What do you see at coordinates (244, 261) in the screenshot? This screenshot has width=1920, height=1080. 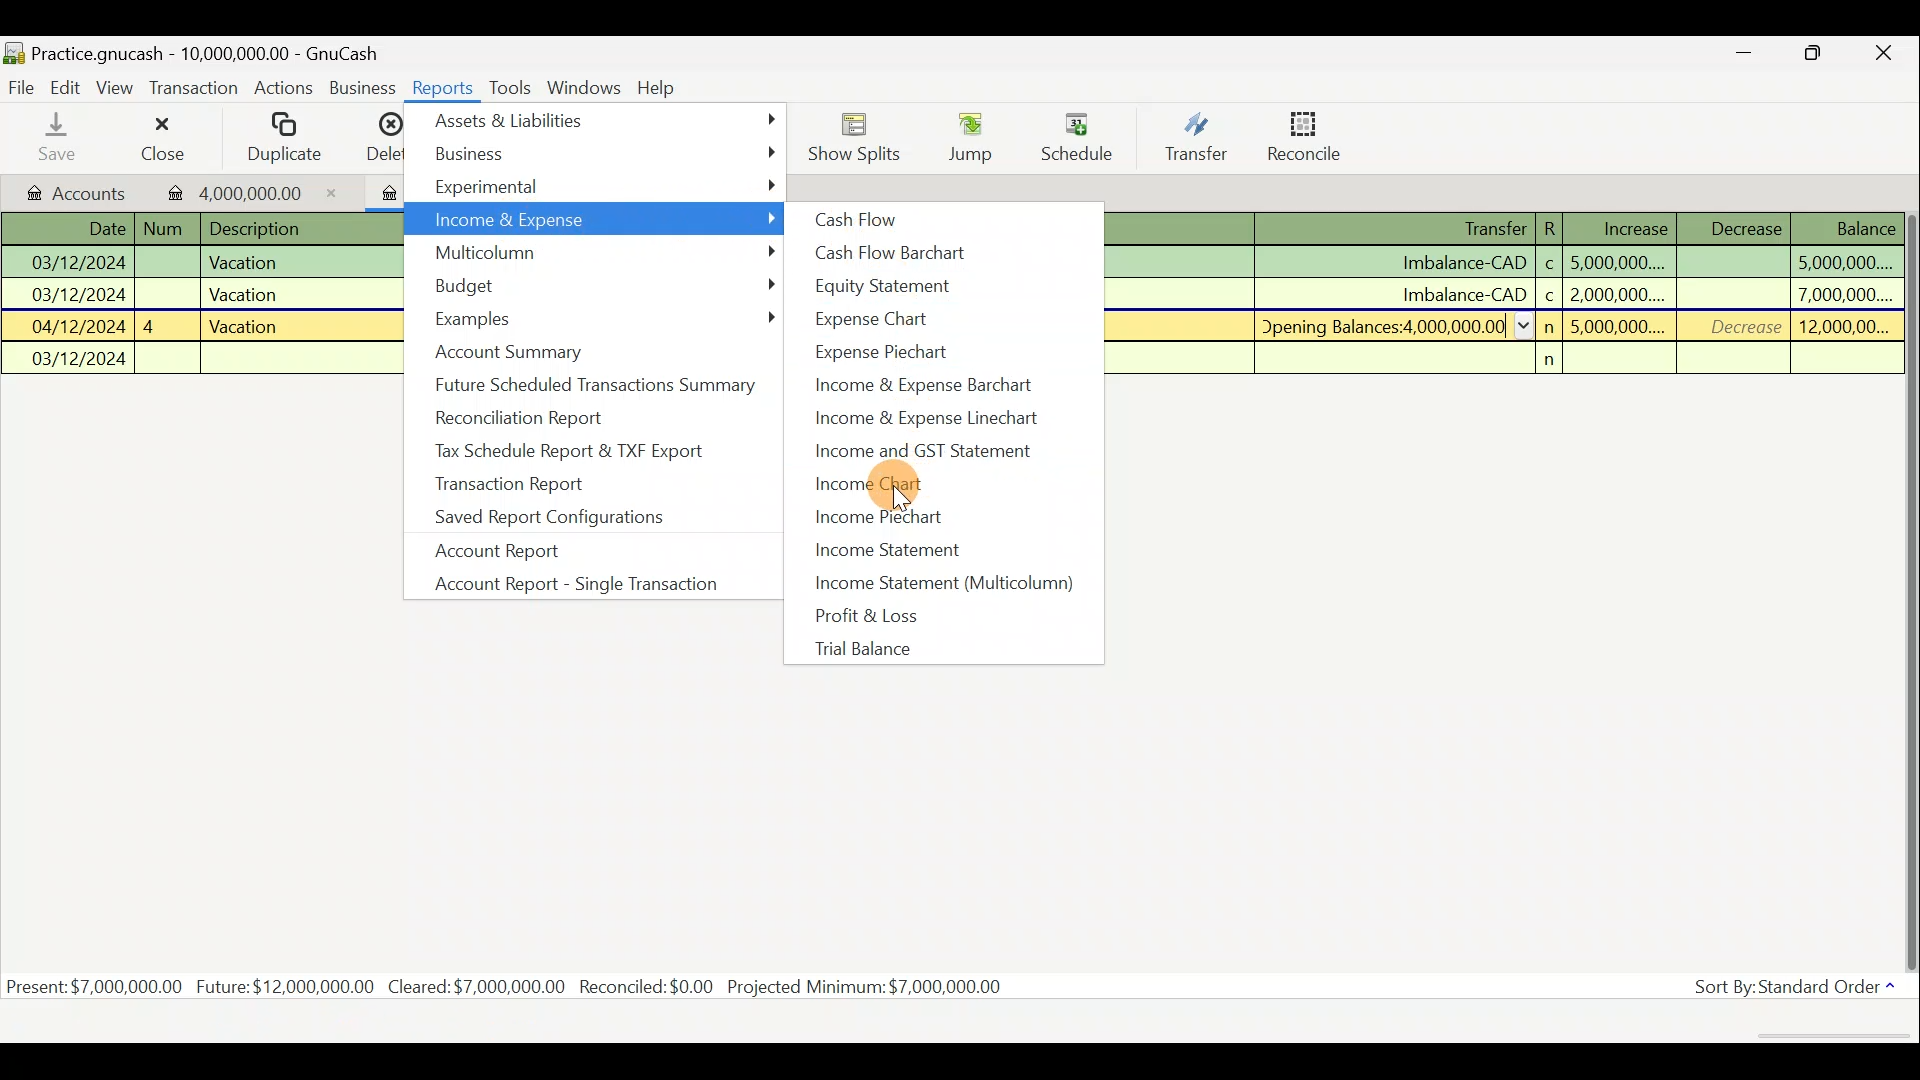 I see `Vacation` at bounding box center [244, 261].